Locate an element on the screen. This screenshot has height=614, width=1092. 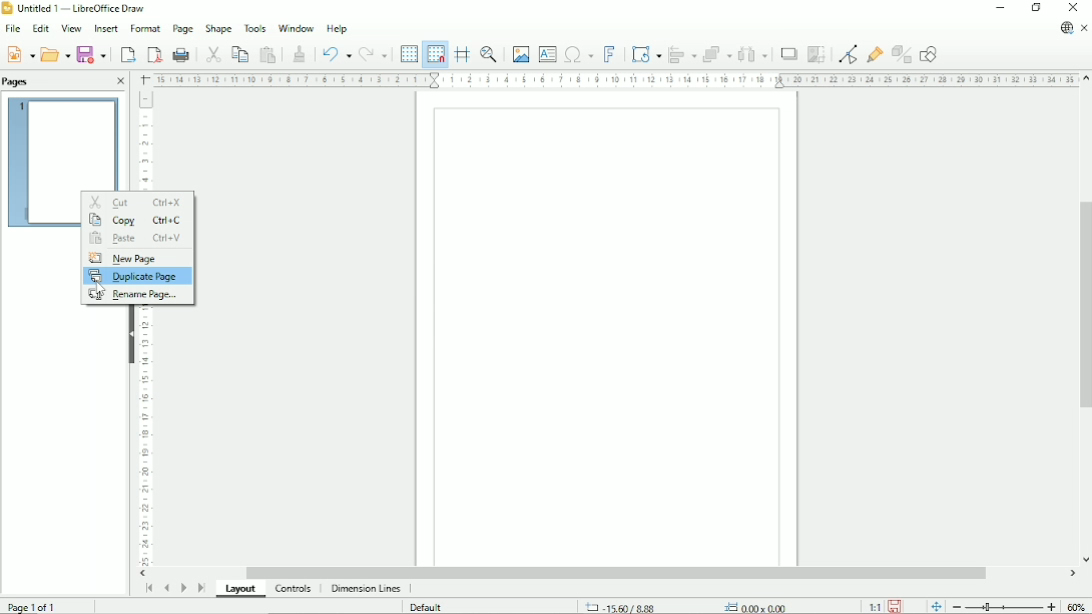
Horizontal scrollbar is located at coordinates (615, 573).